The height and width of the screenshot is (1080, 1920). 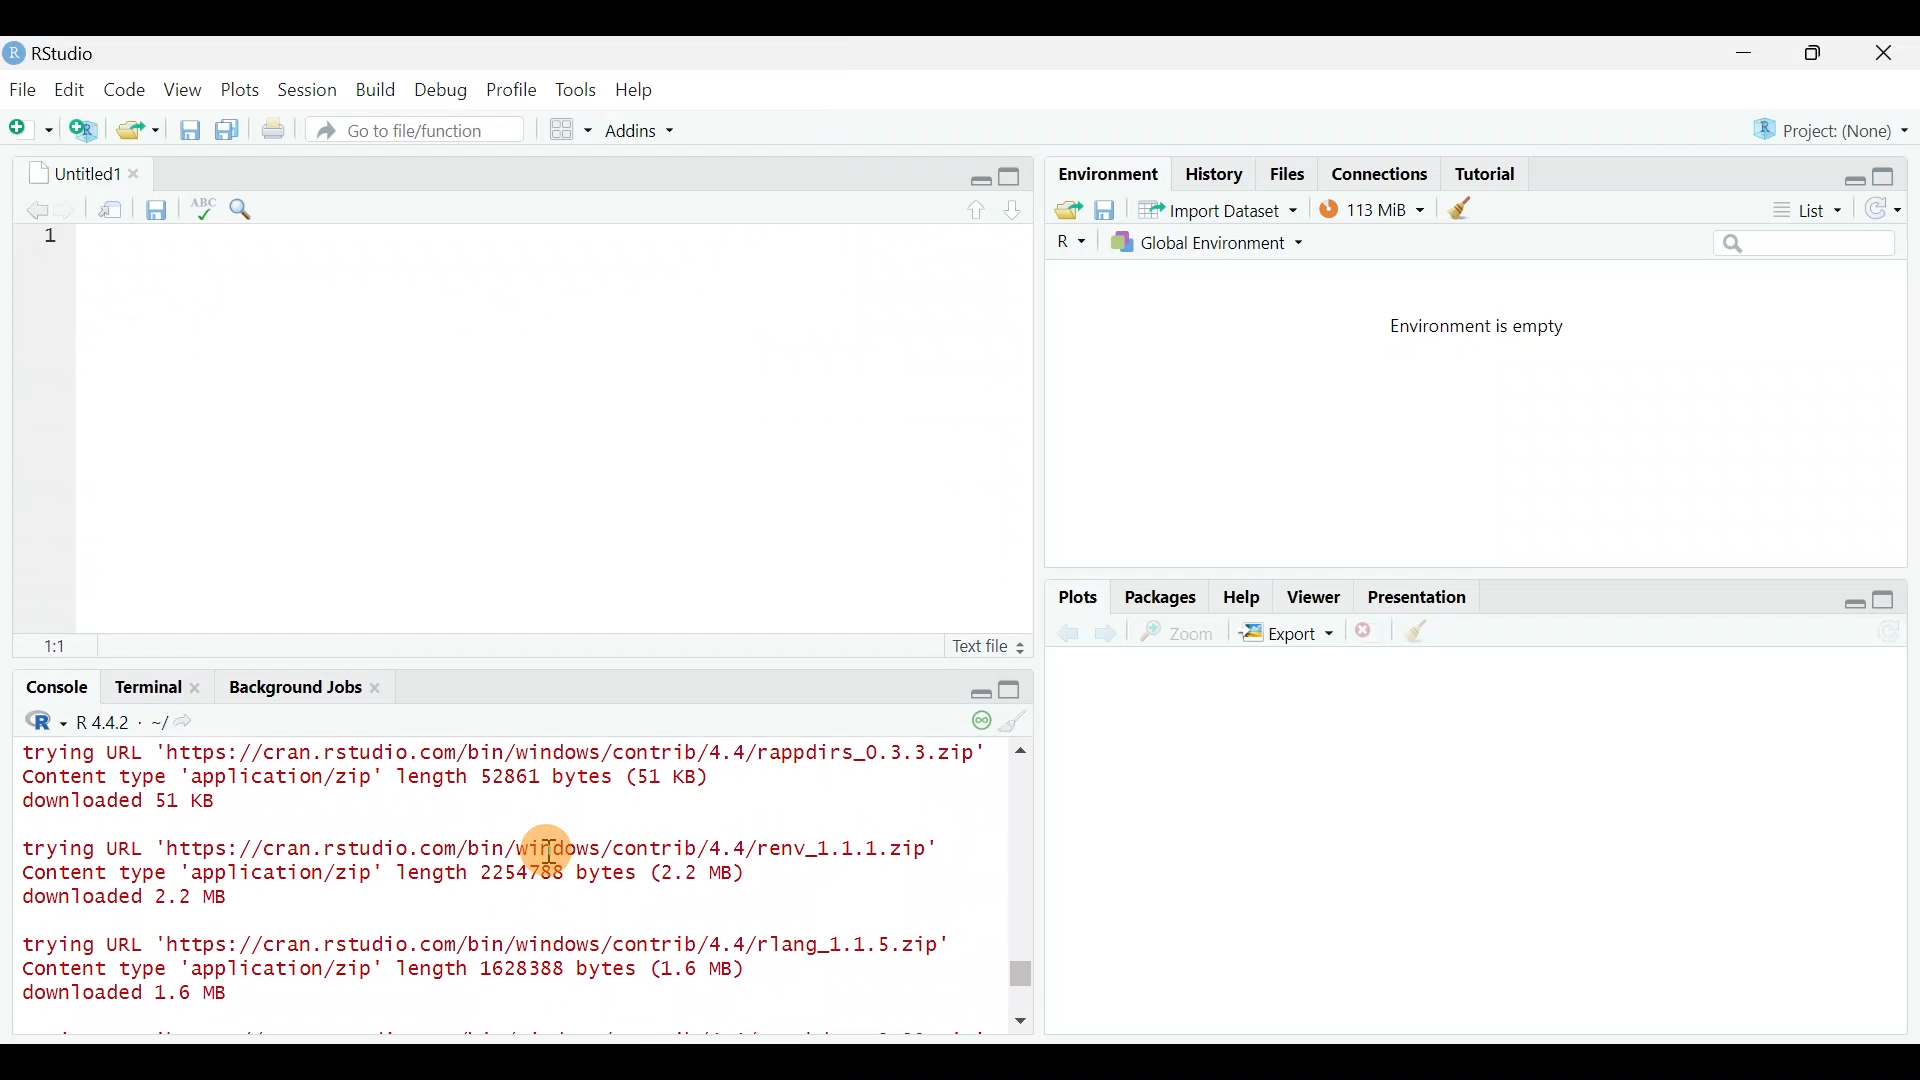 What do you see at coordinates (572, 130) in the screenshot?
I see `Workspace panes` at bounding box center [572, 130].